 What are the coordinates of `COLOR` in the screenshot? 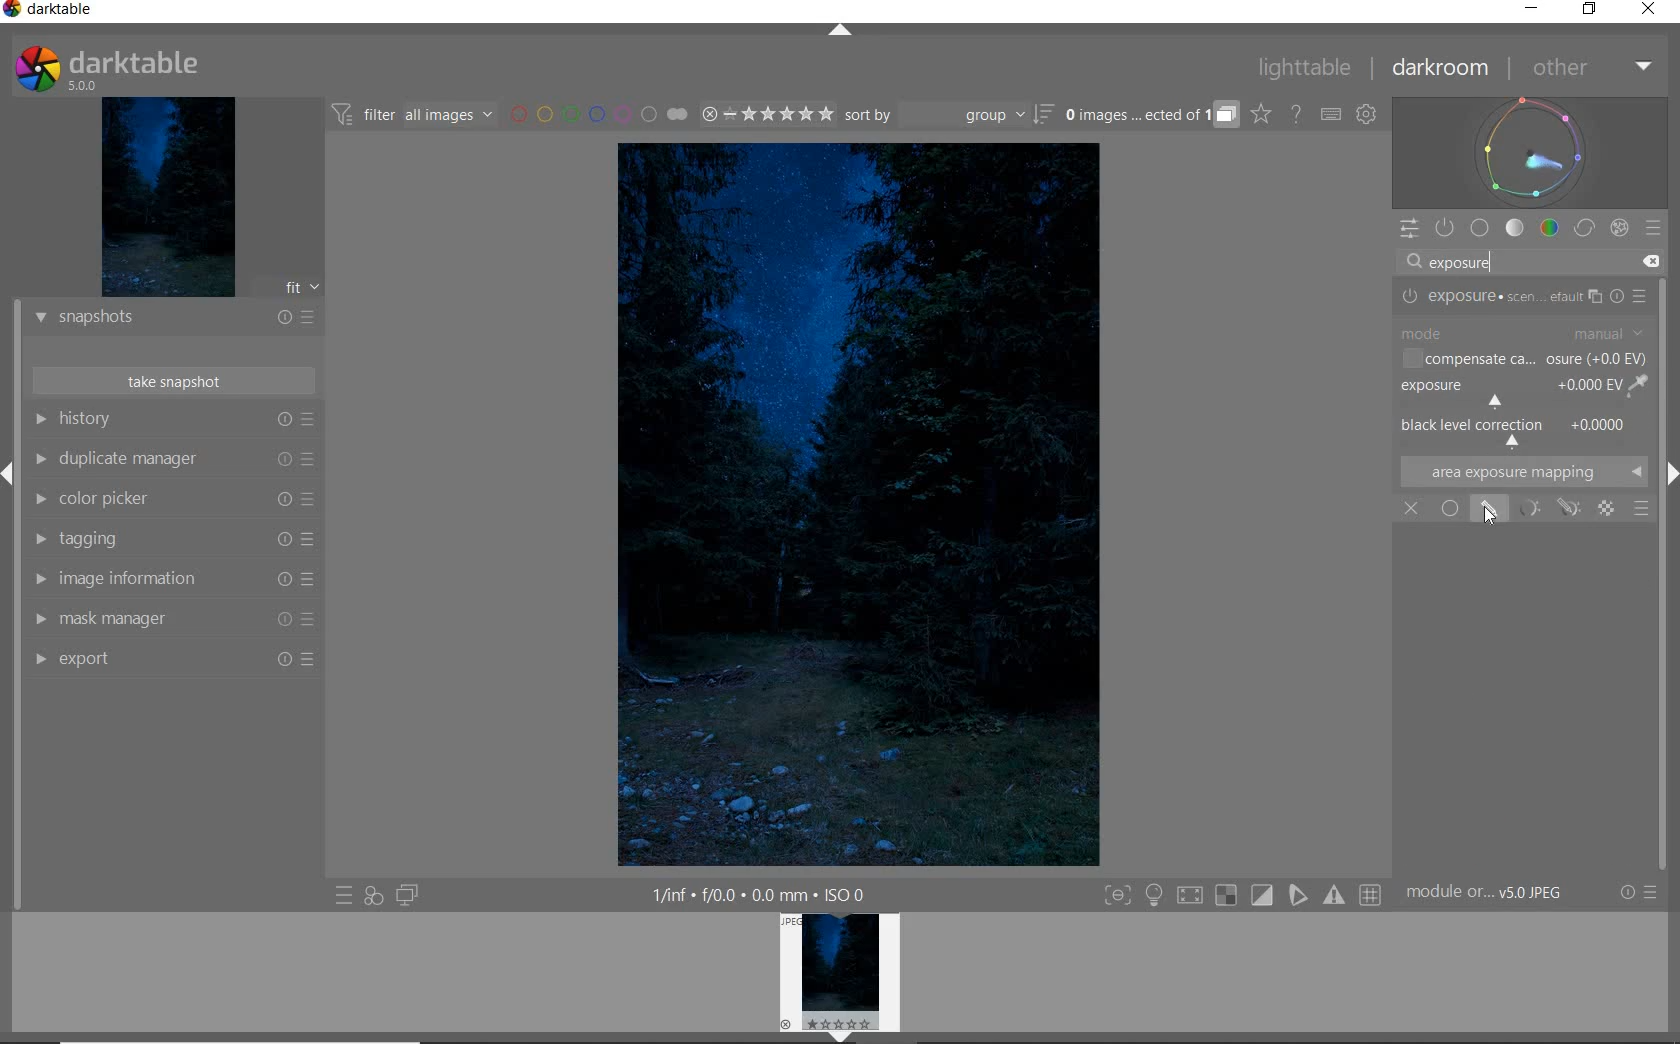 It's located at (1552, 228).